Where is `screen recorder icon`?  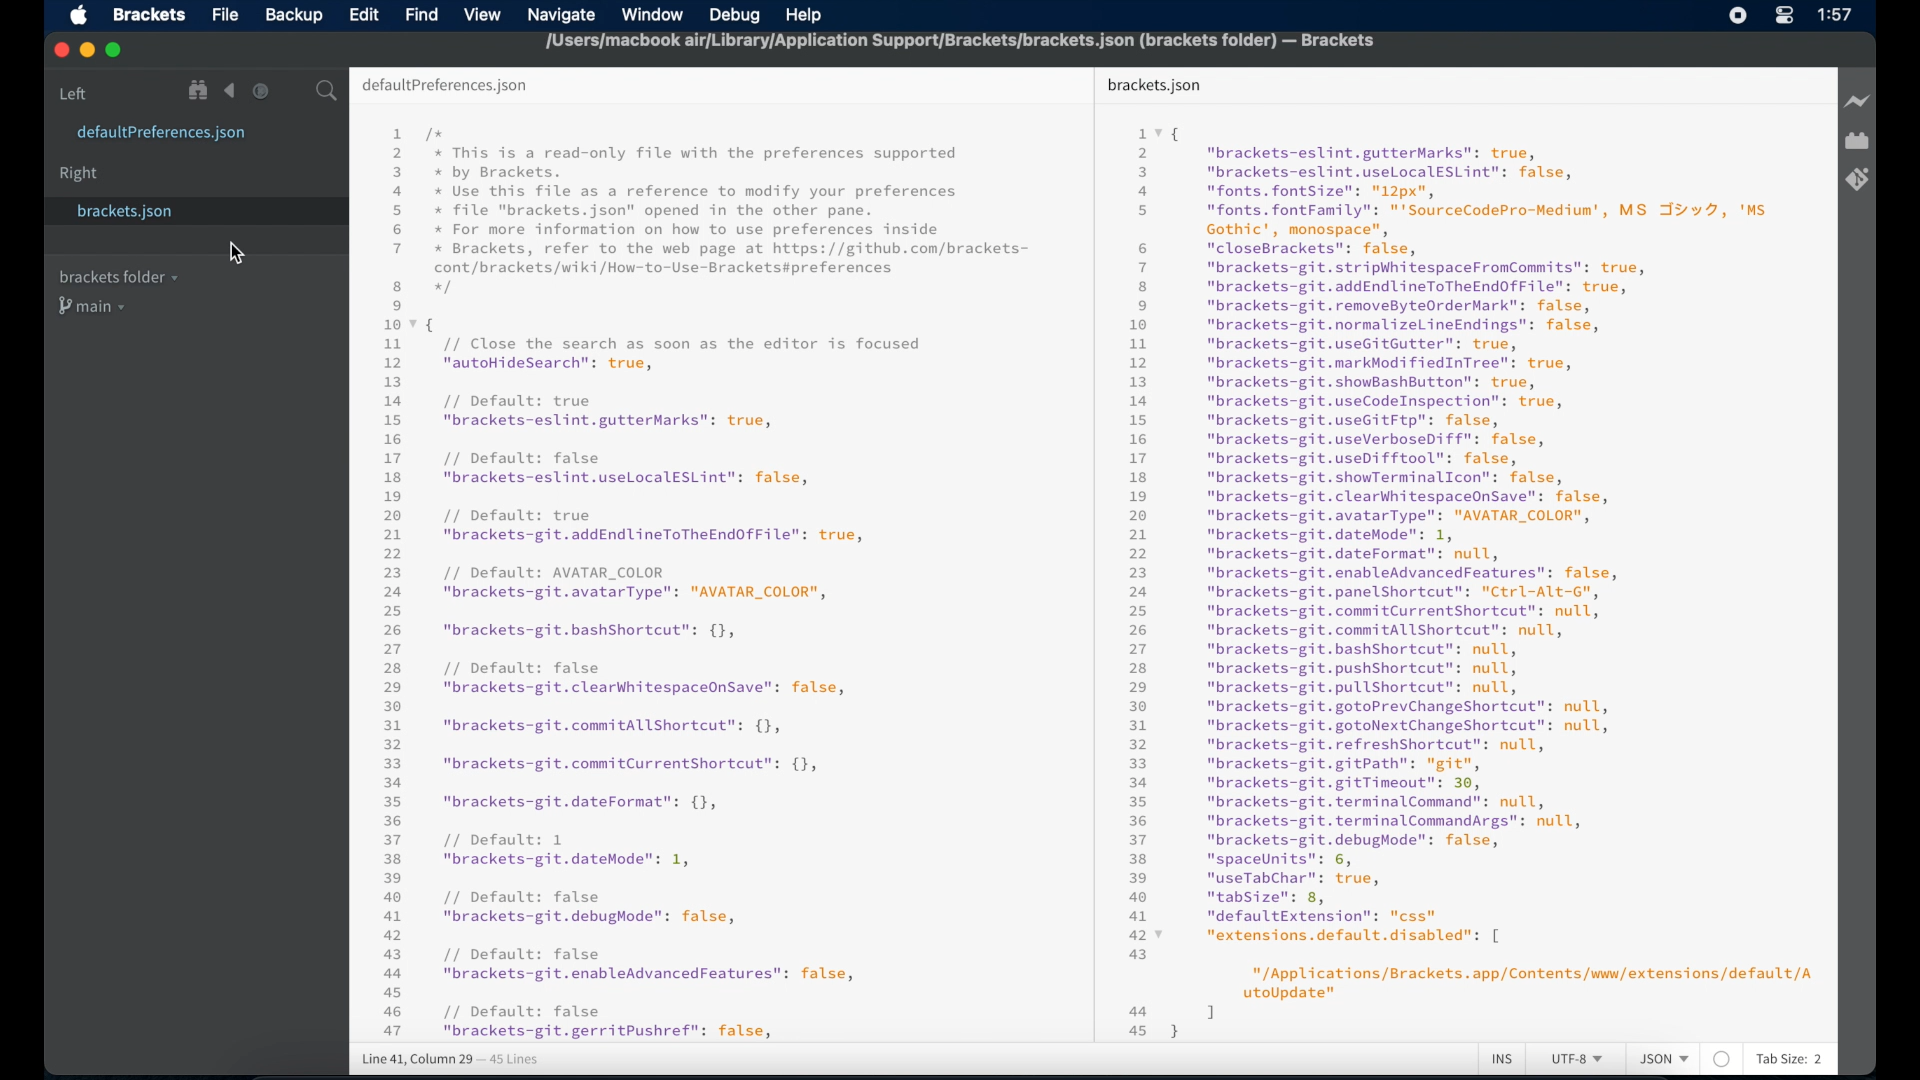 screen recorder icon is located at coordinates (1739, 15).